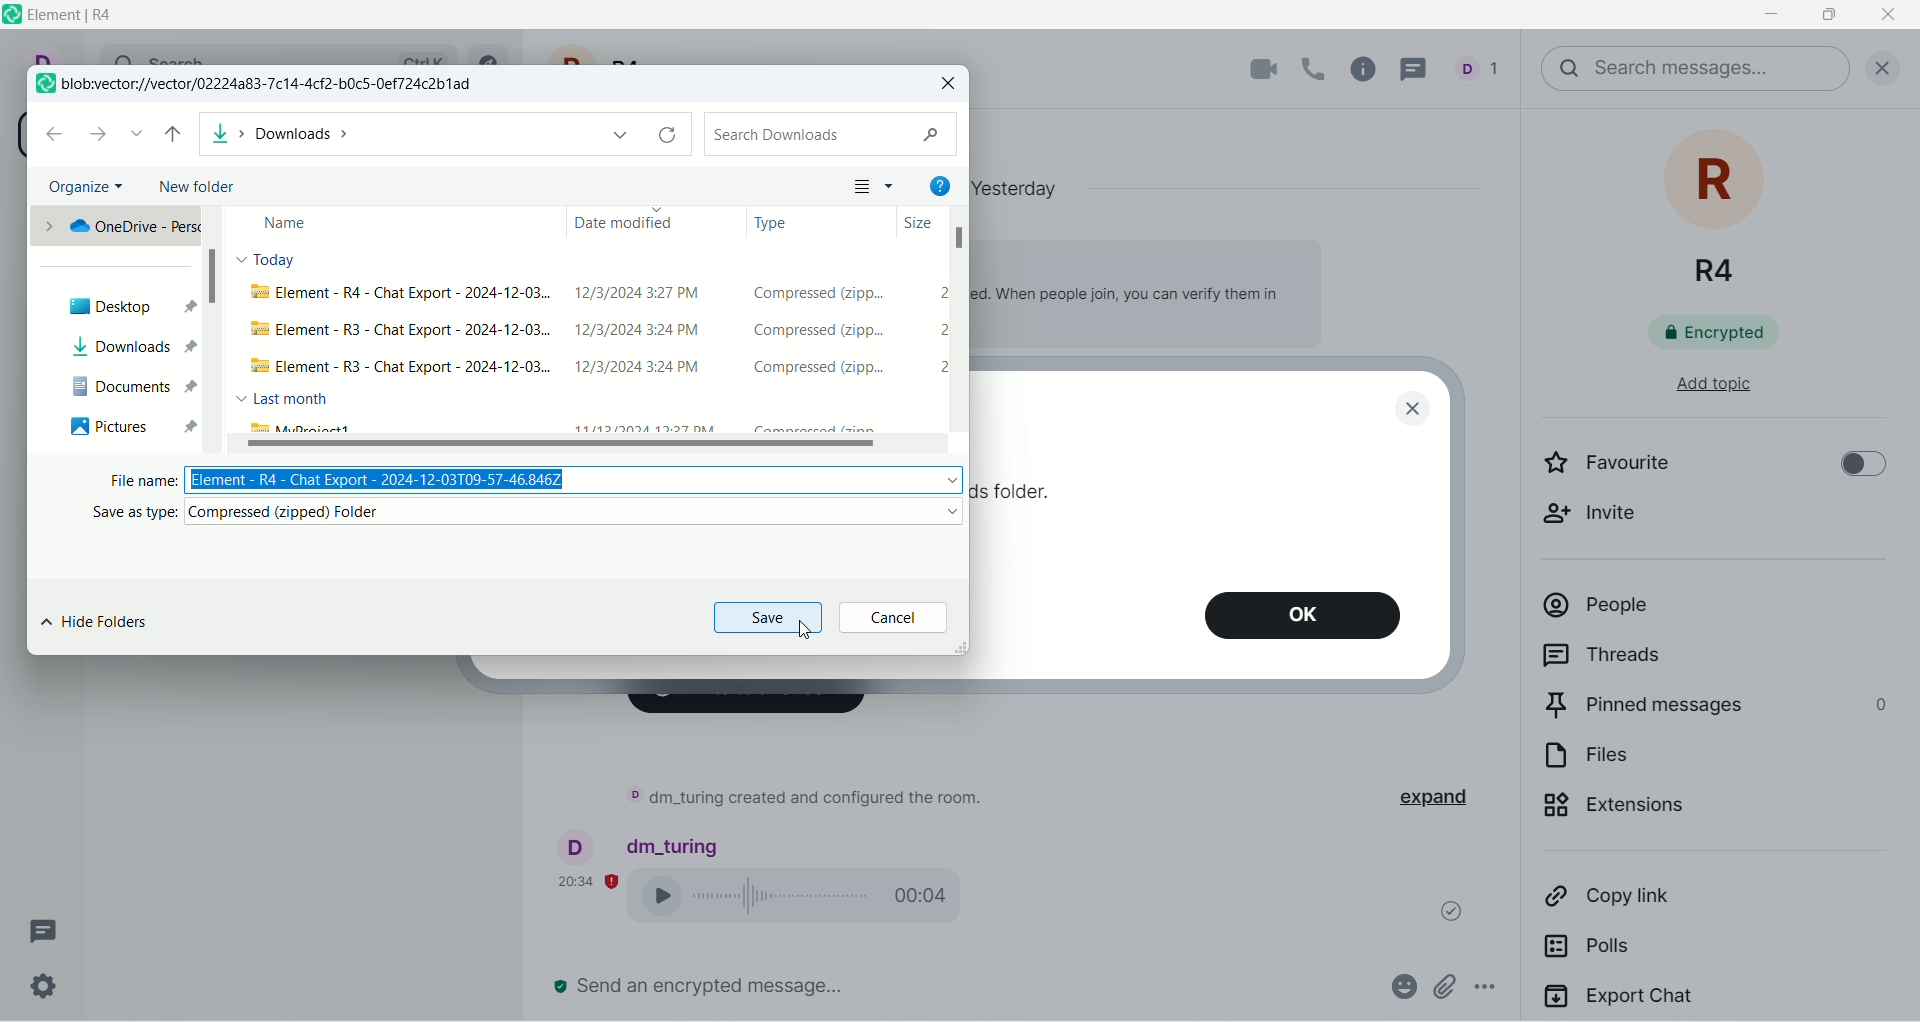 This screenshot has height=1022, width=1920. Describe the element at coordinates (1677, 659) in the screenshot. I see `threads` at that location.